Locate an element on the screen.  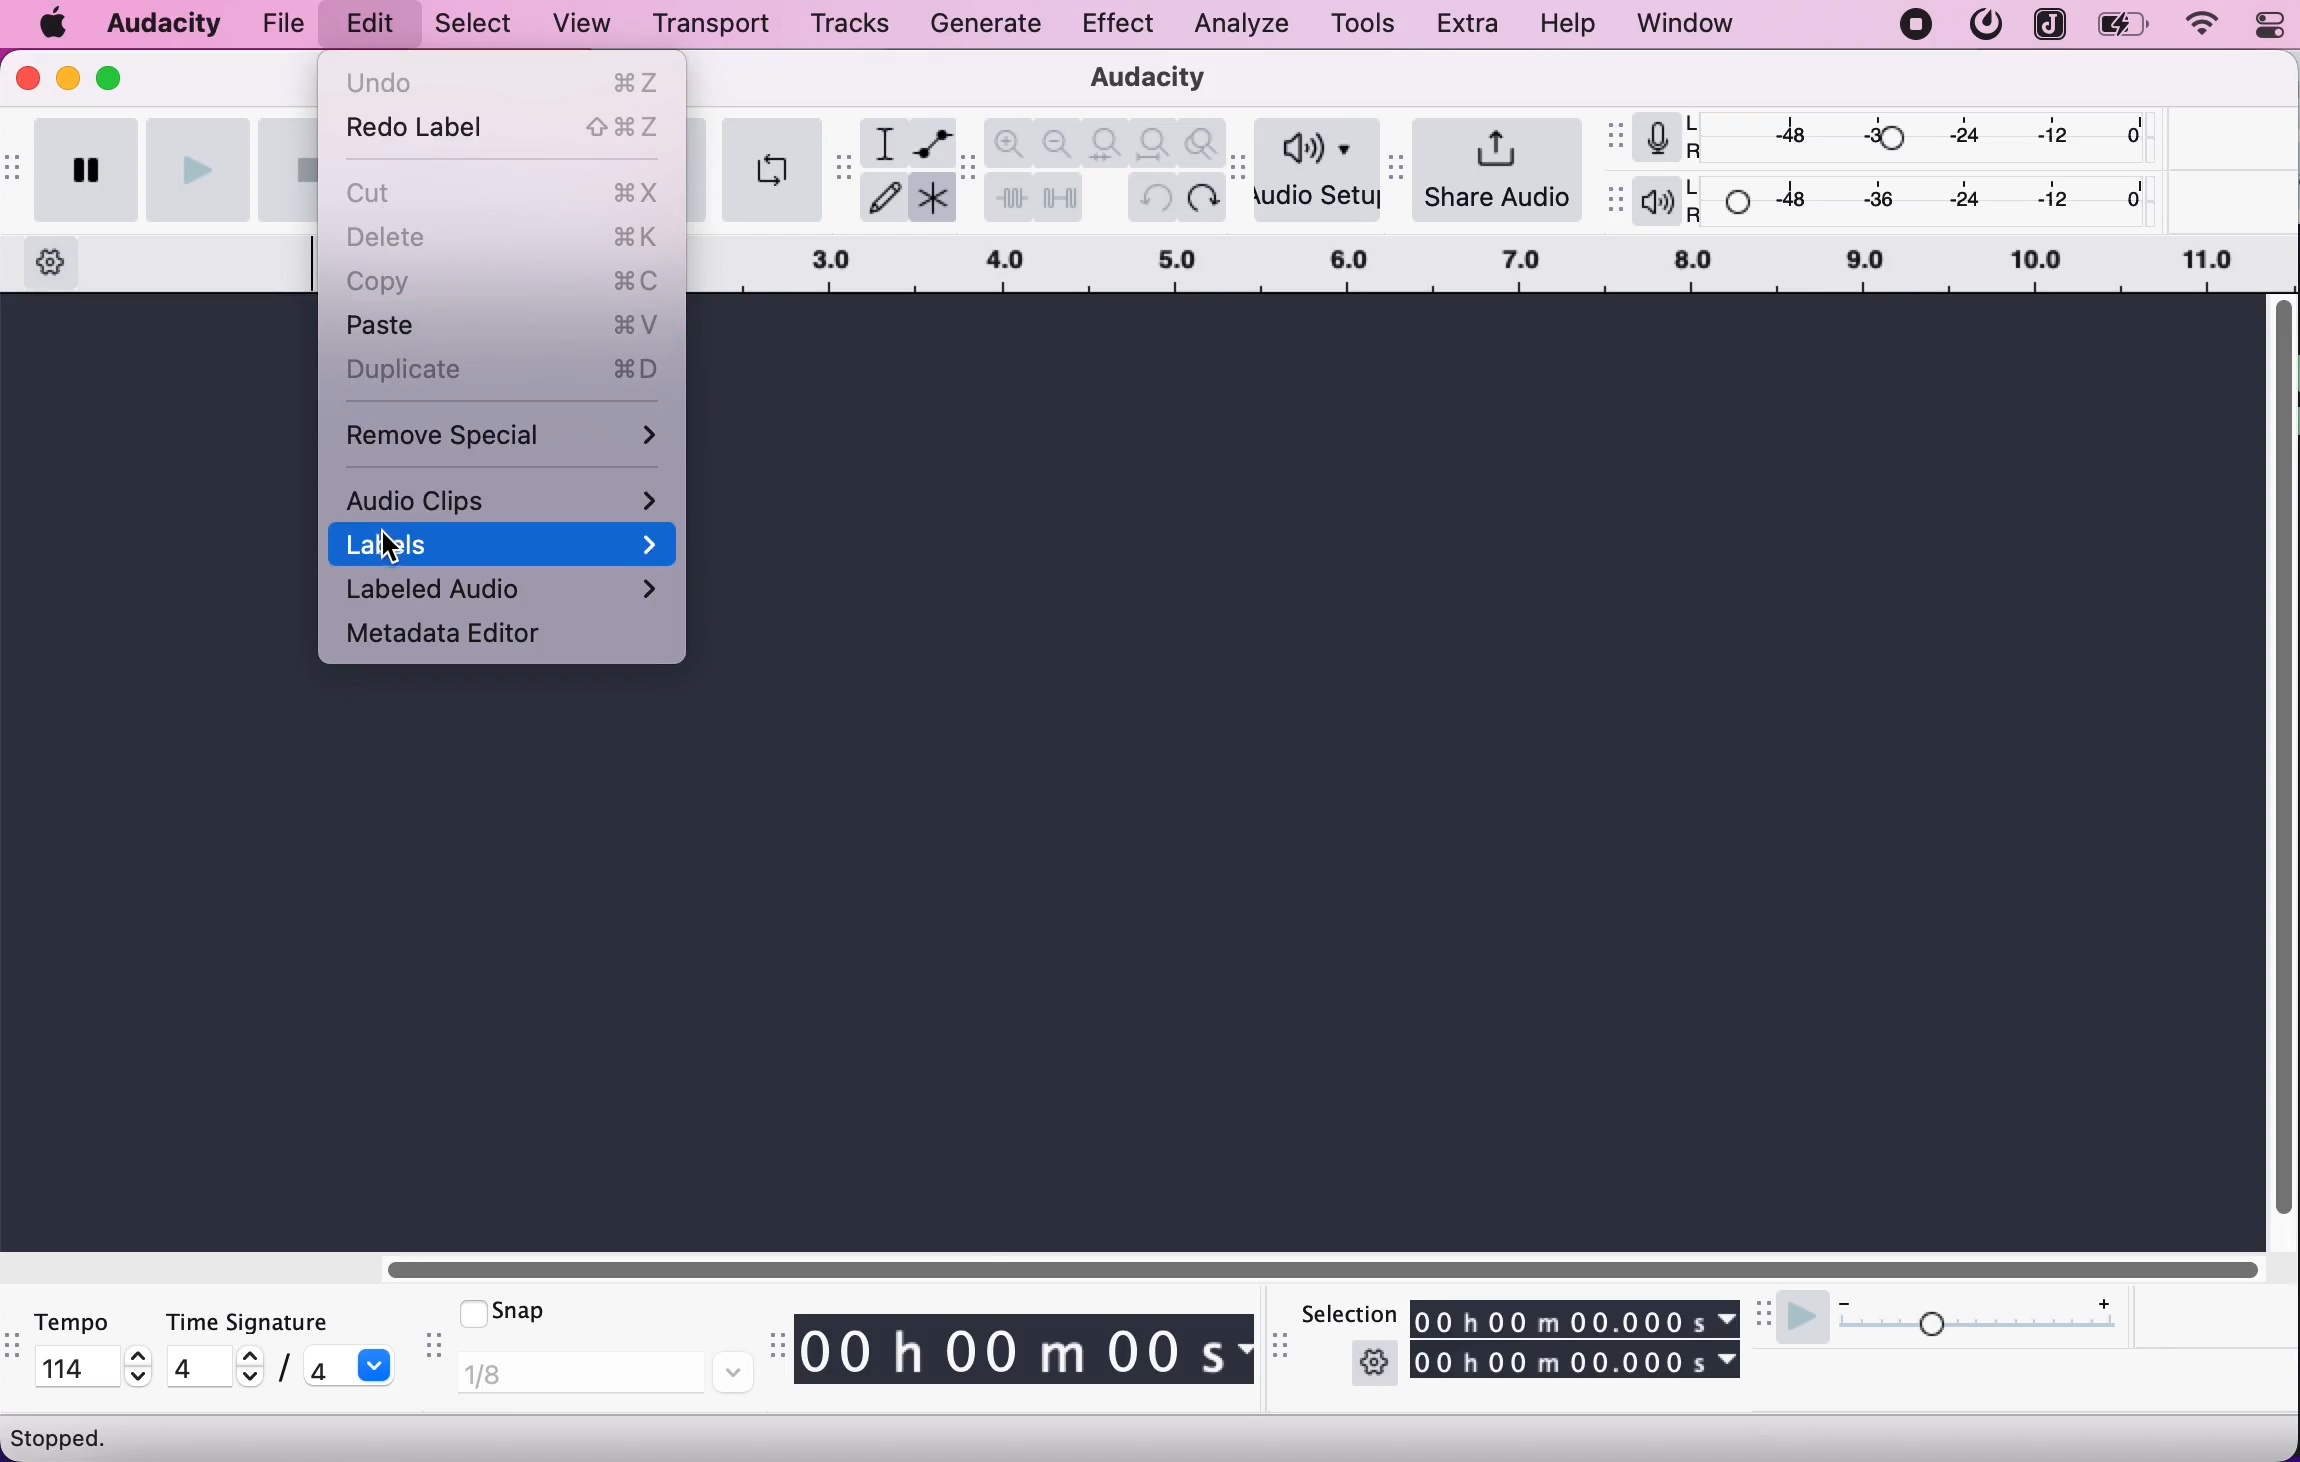
cut is located at coordinates (507, 190).